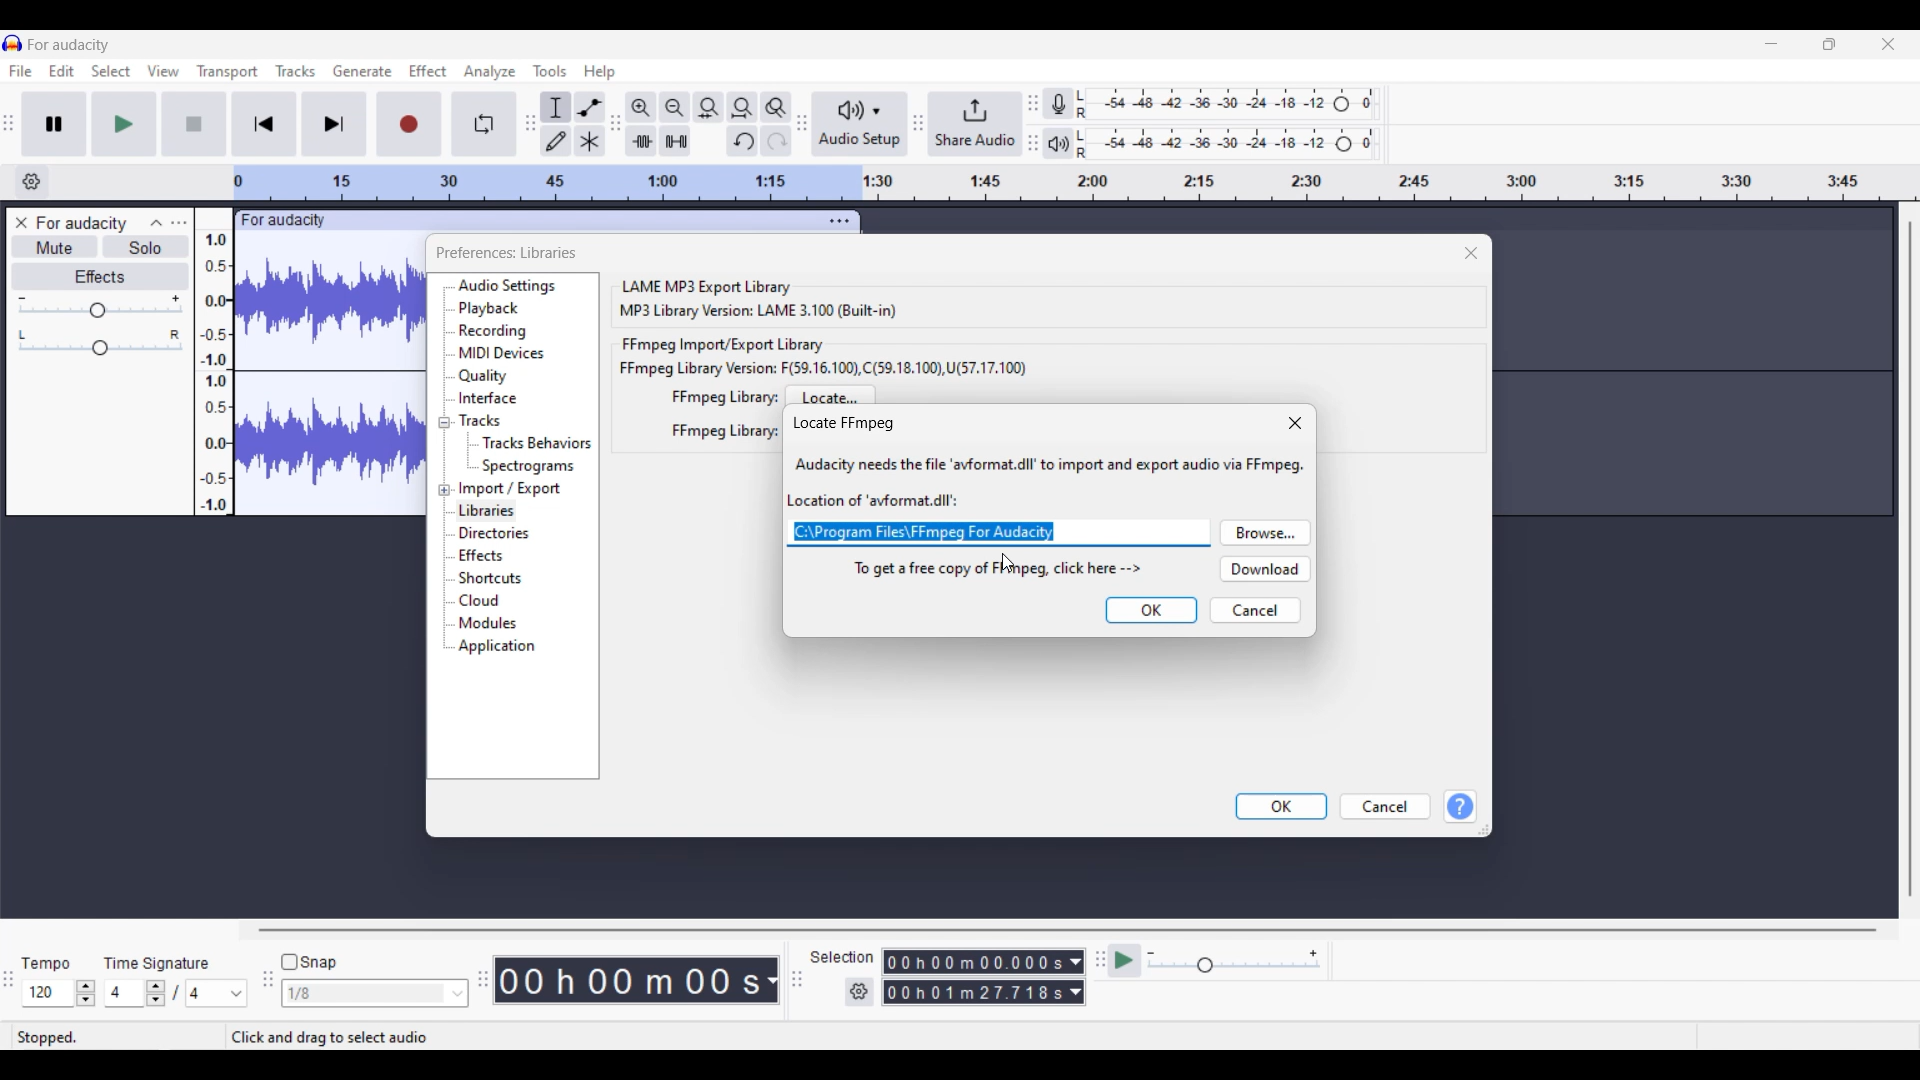 The image size is (1920, 1080). I want to click on Audio settings, so click(508, 286).